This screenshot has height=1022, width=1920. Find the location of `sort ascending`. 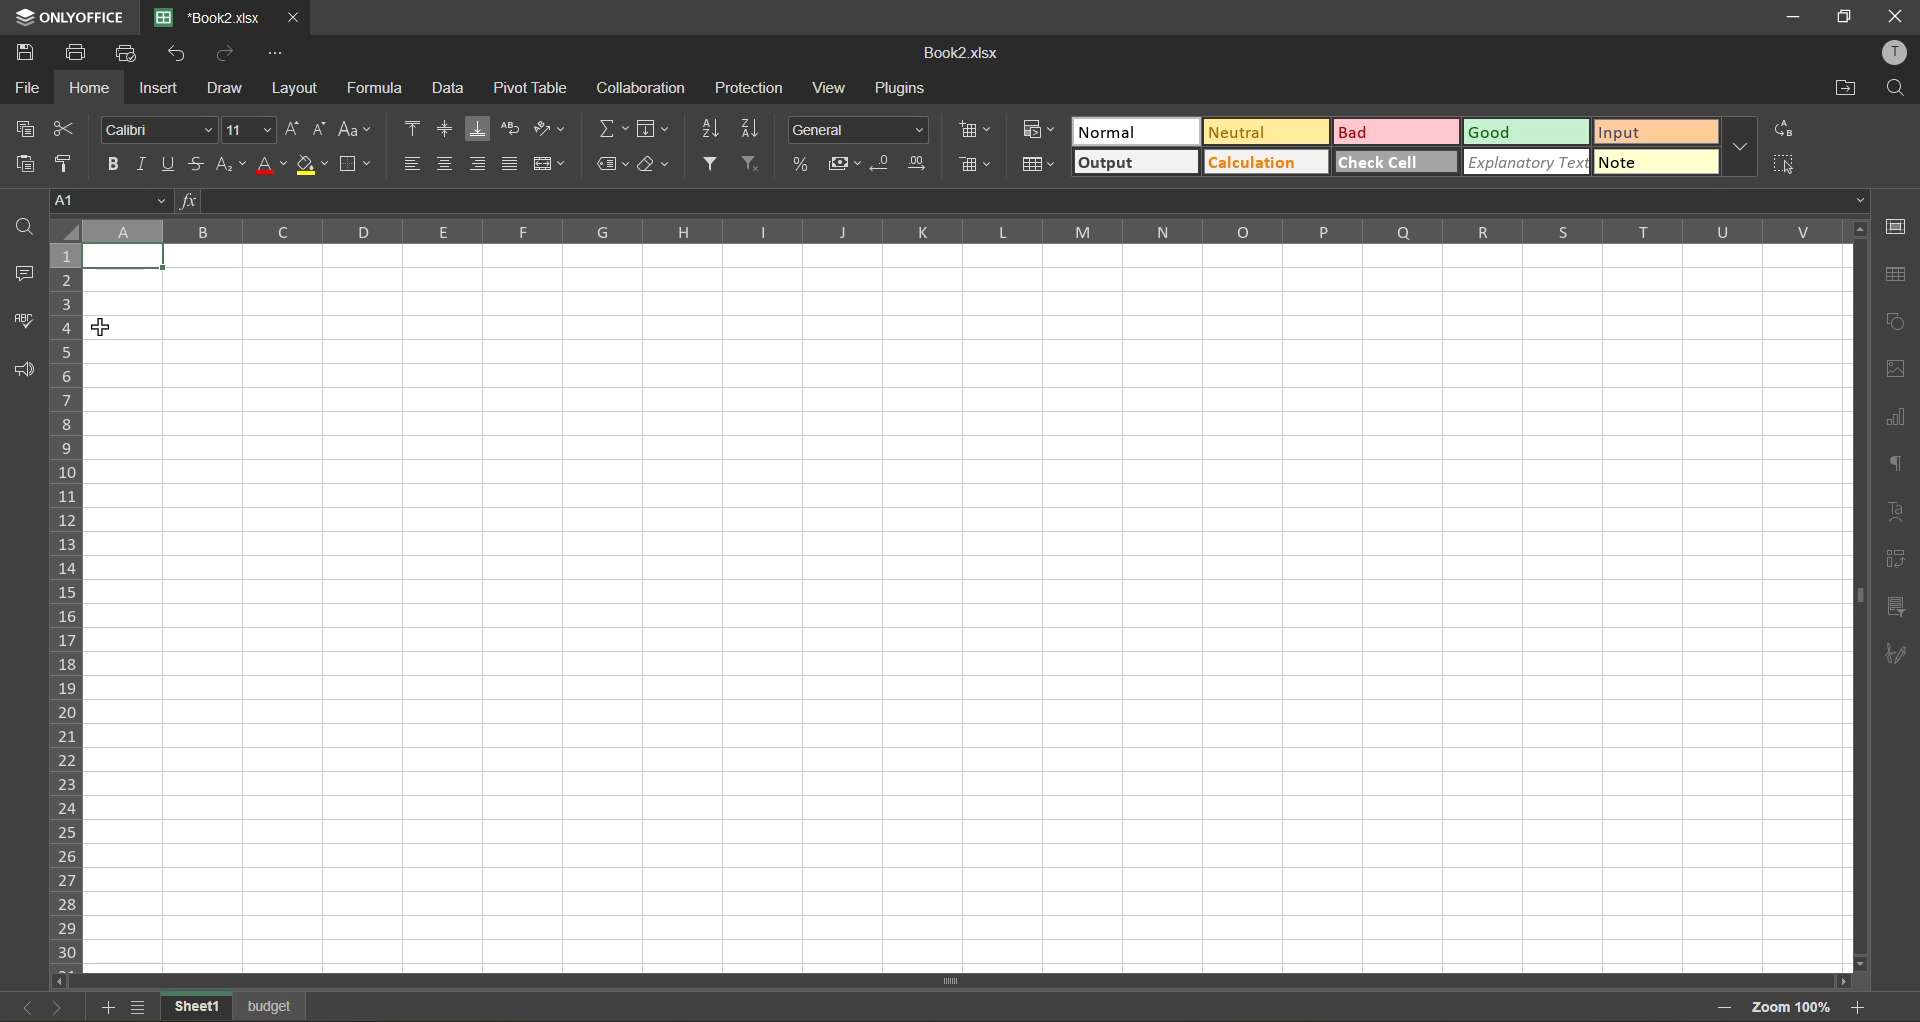

sort ascending is located at coordinates (710, 128).